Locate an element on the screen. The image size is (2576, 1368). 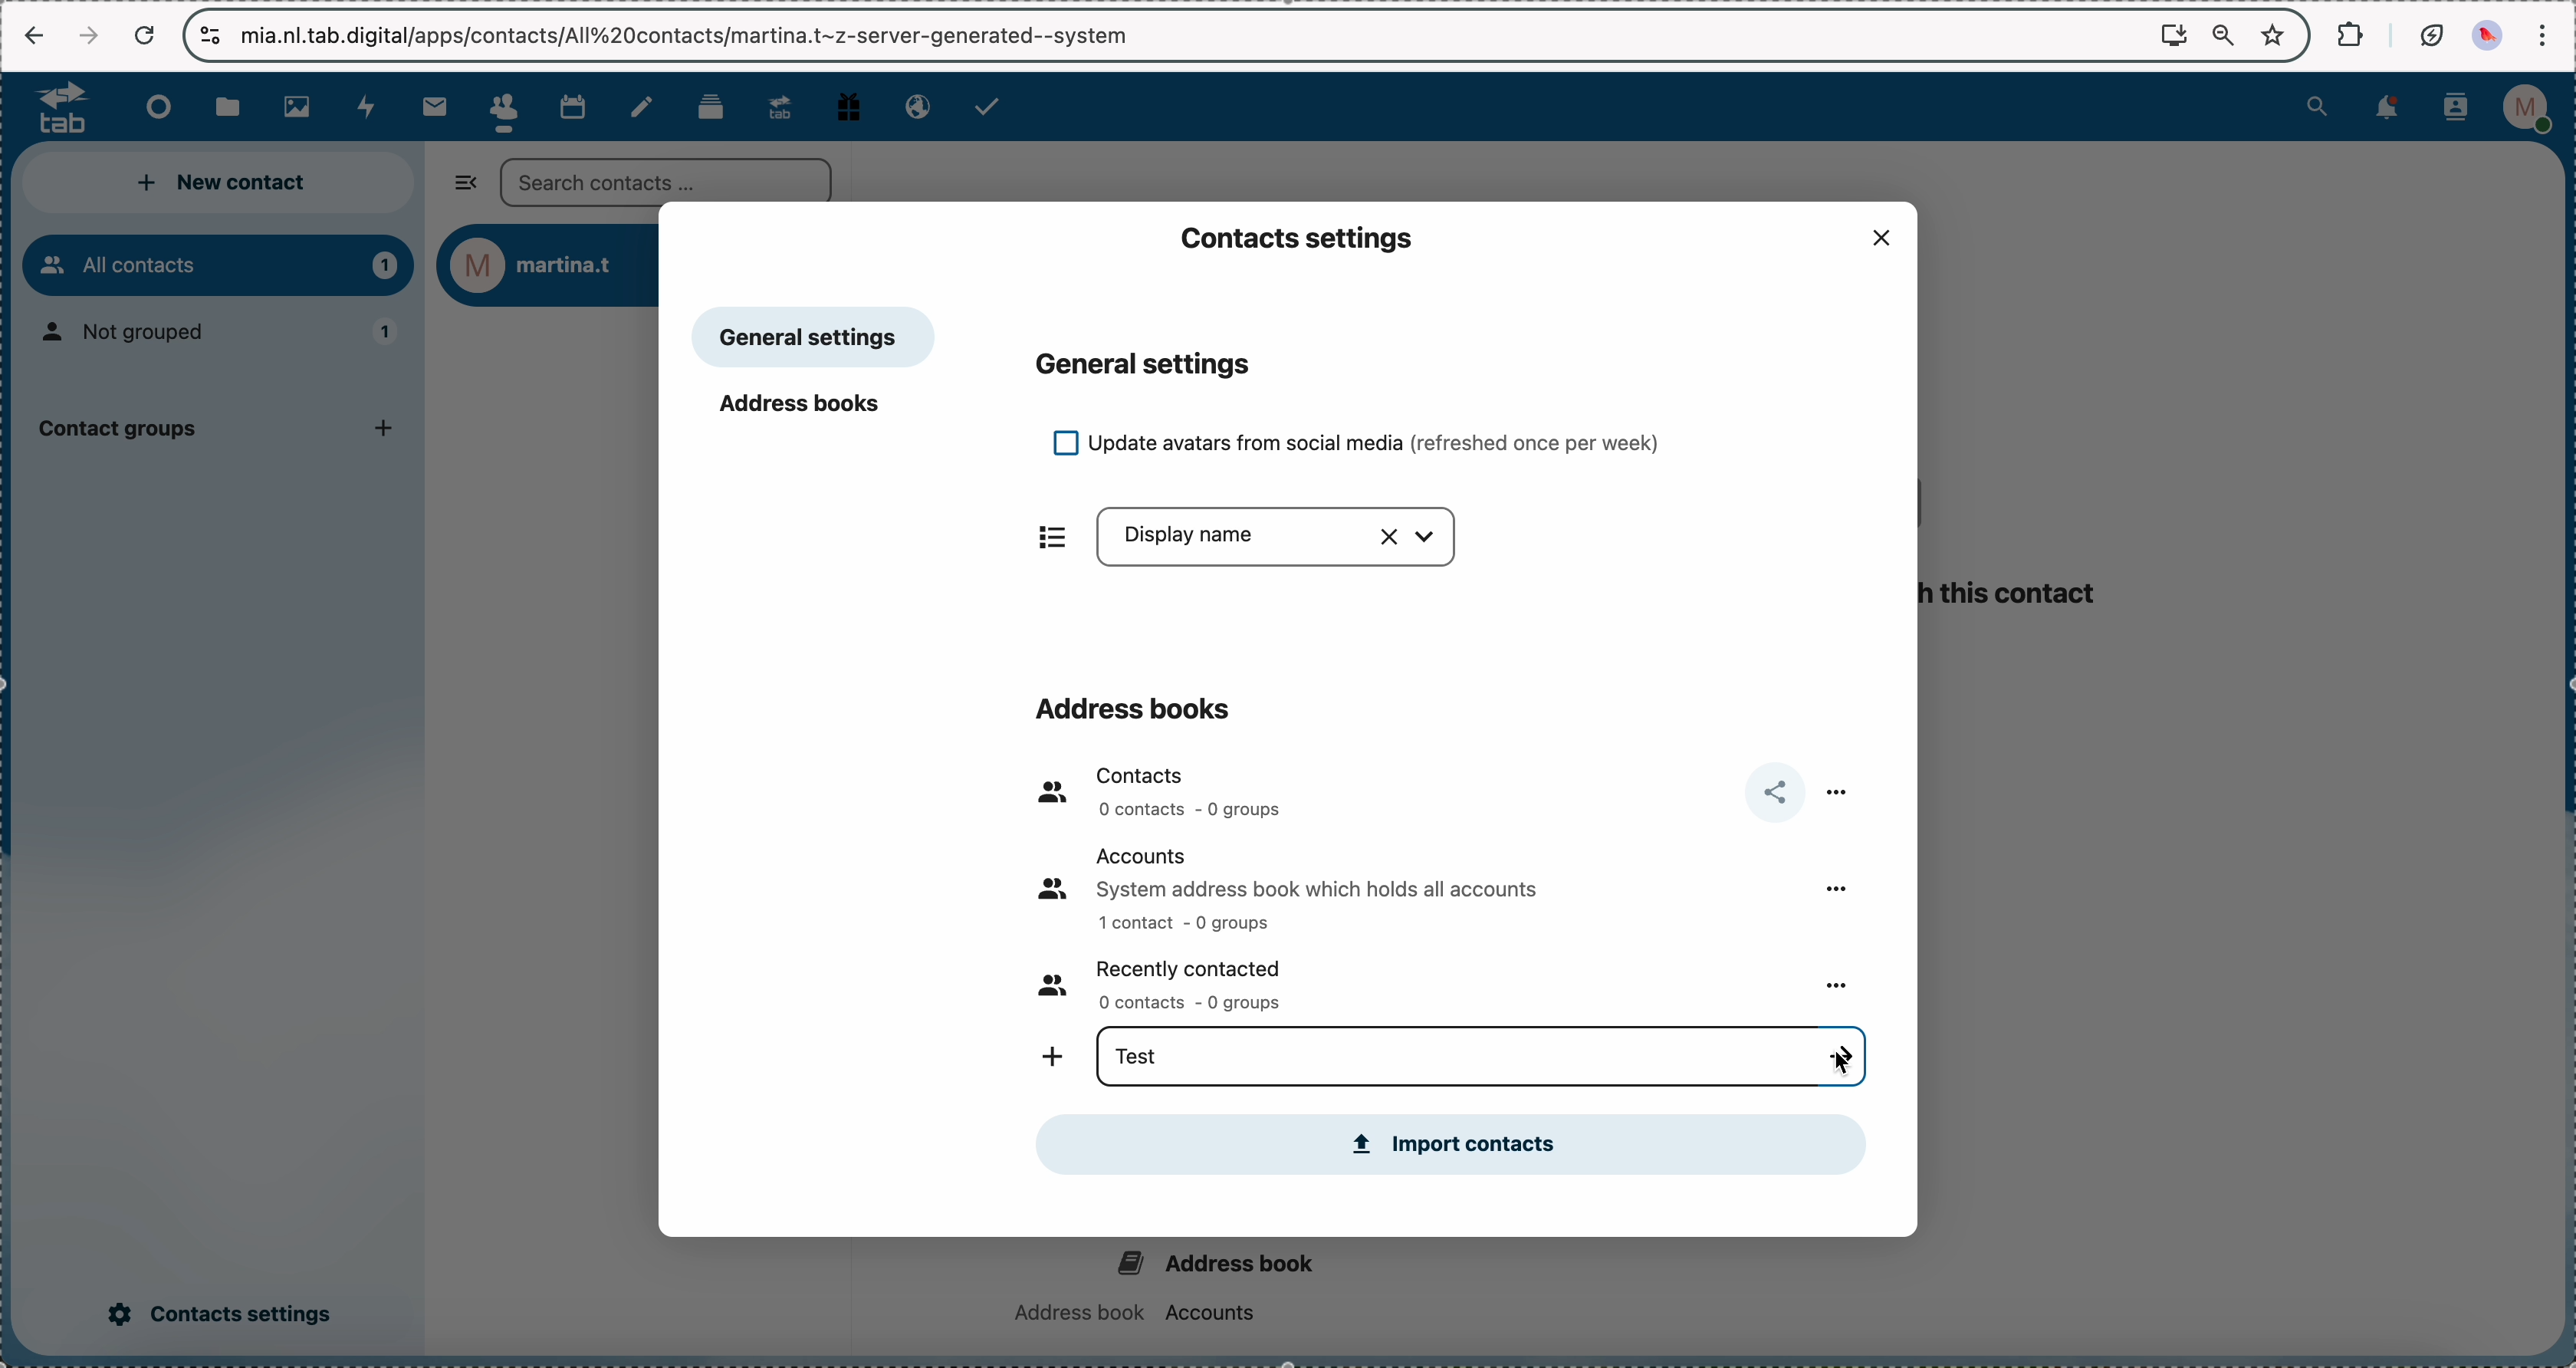
navigate back is located at coordinates (31, 33).